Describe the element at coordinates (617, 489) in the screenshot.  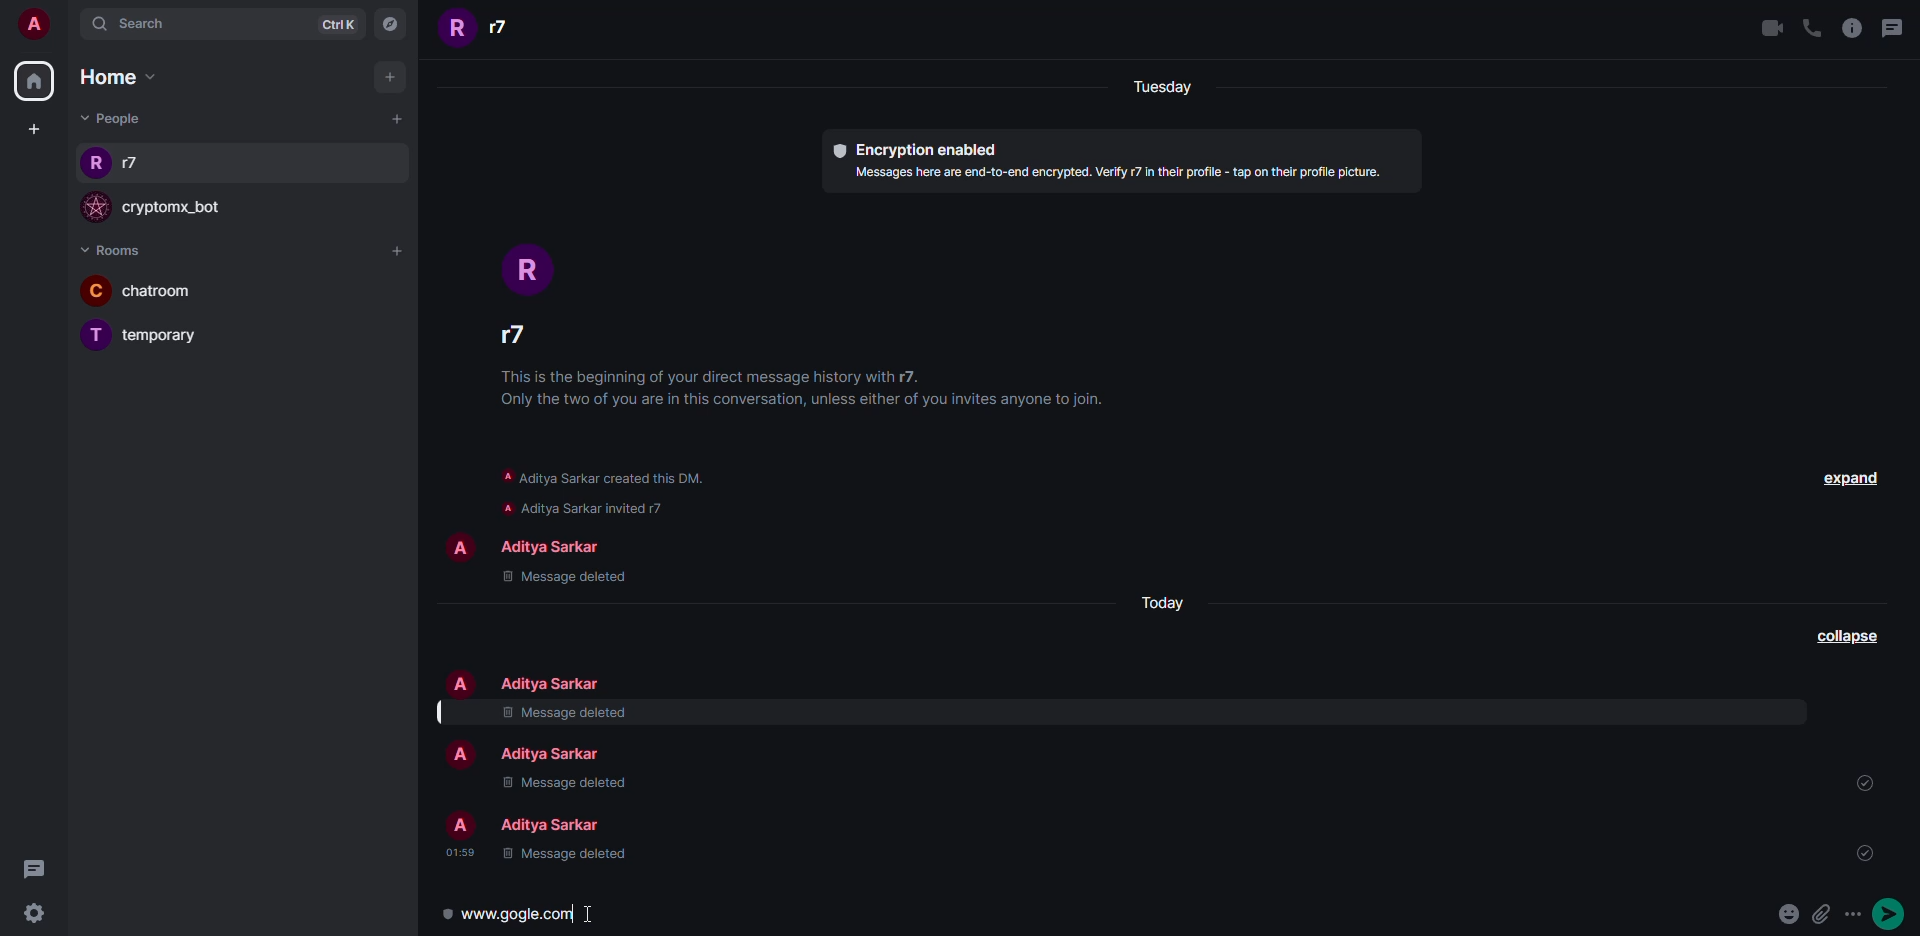
I see `info` at that location.